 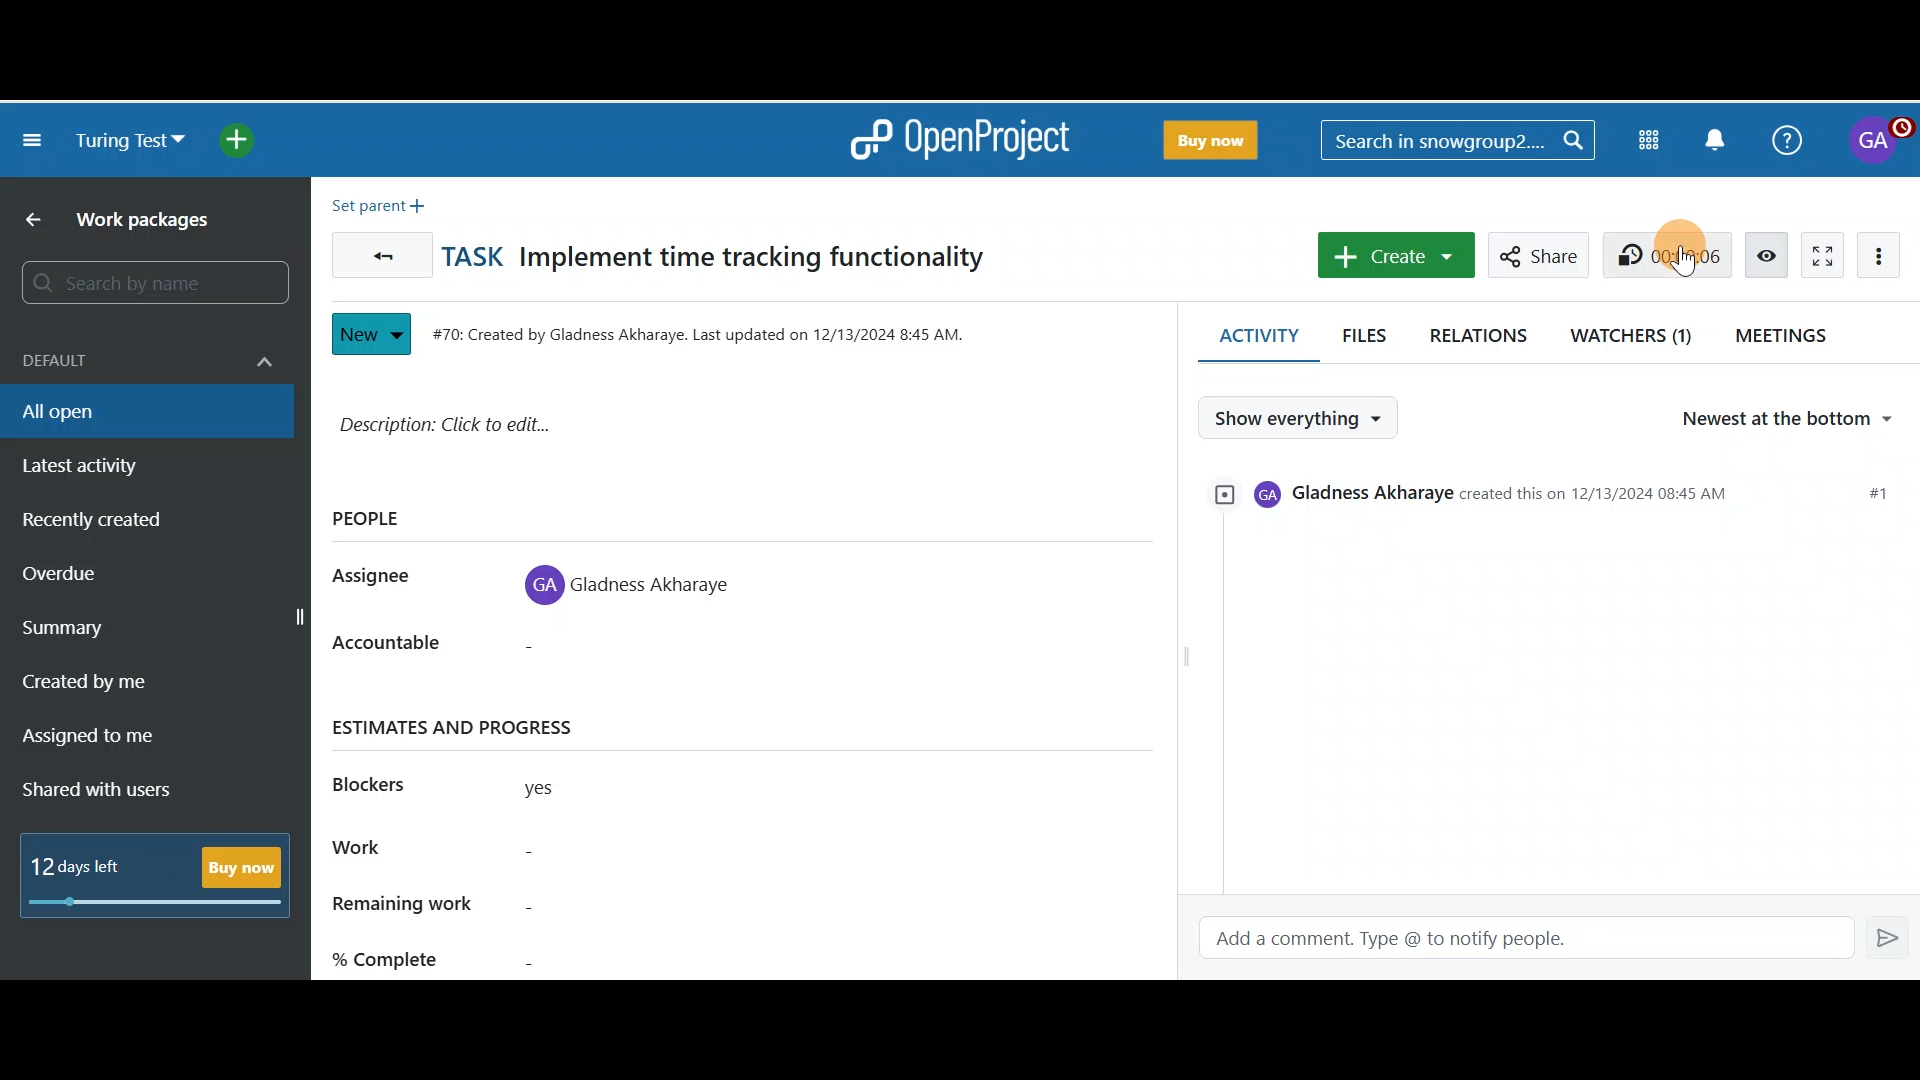 I want to click on Description: Click to edit..., so click(x=659, y=434).